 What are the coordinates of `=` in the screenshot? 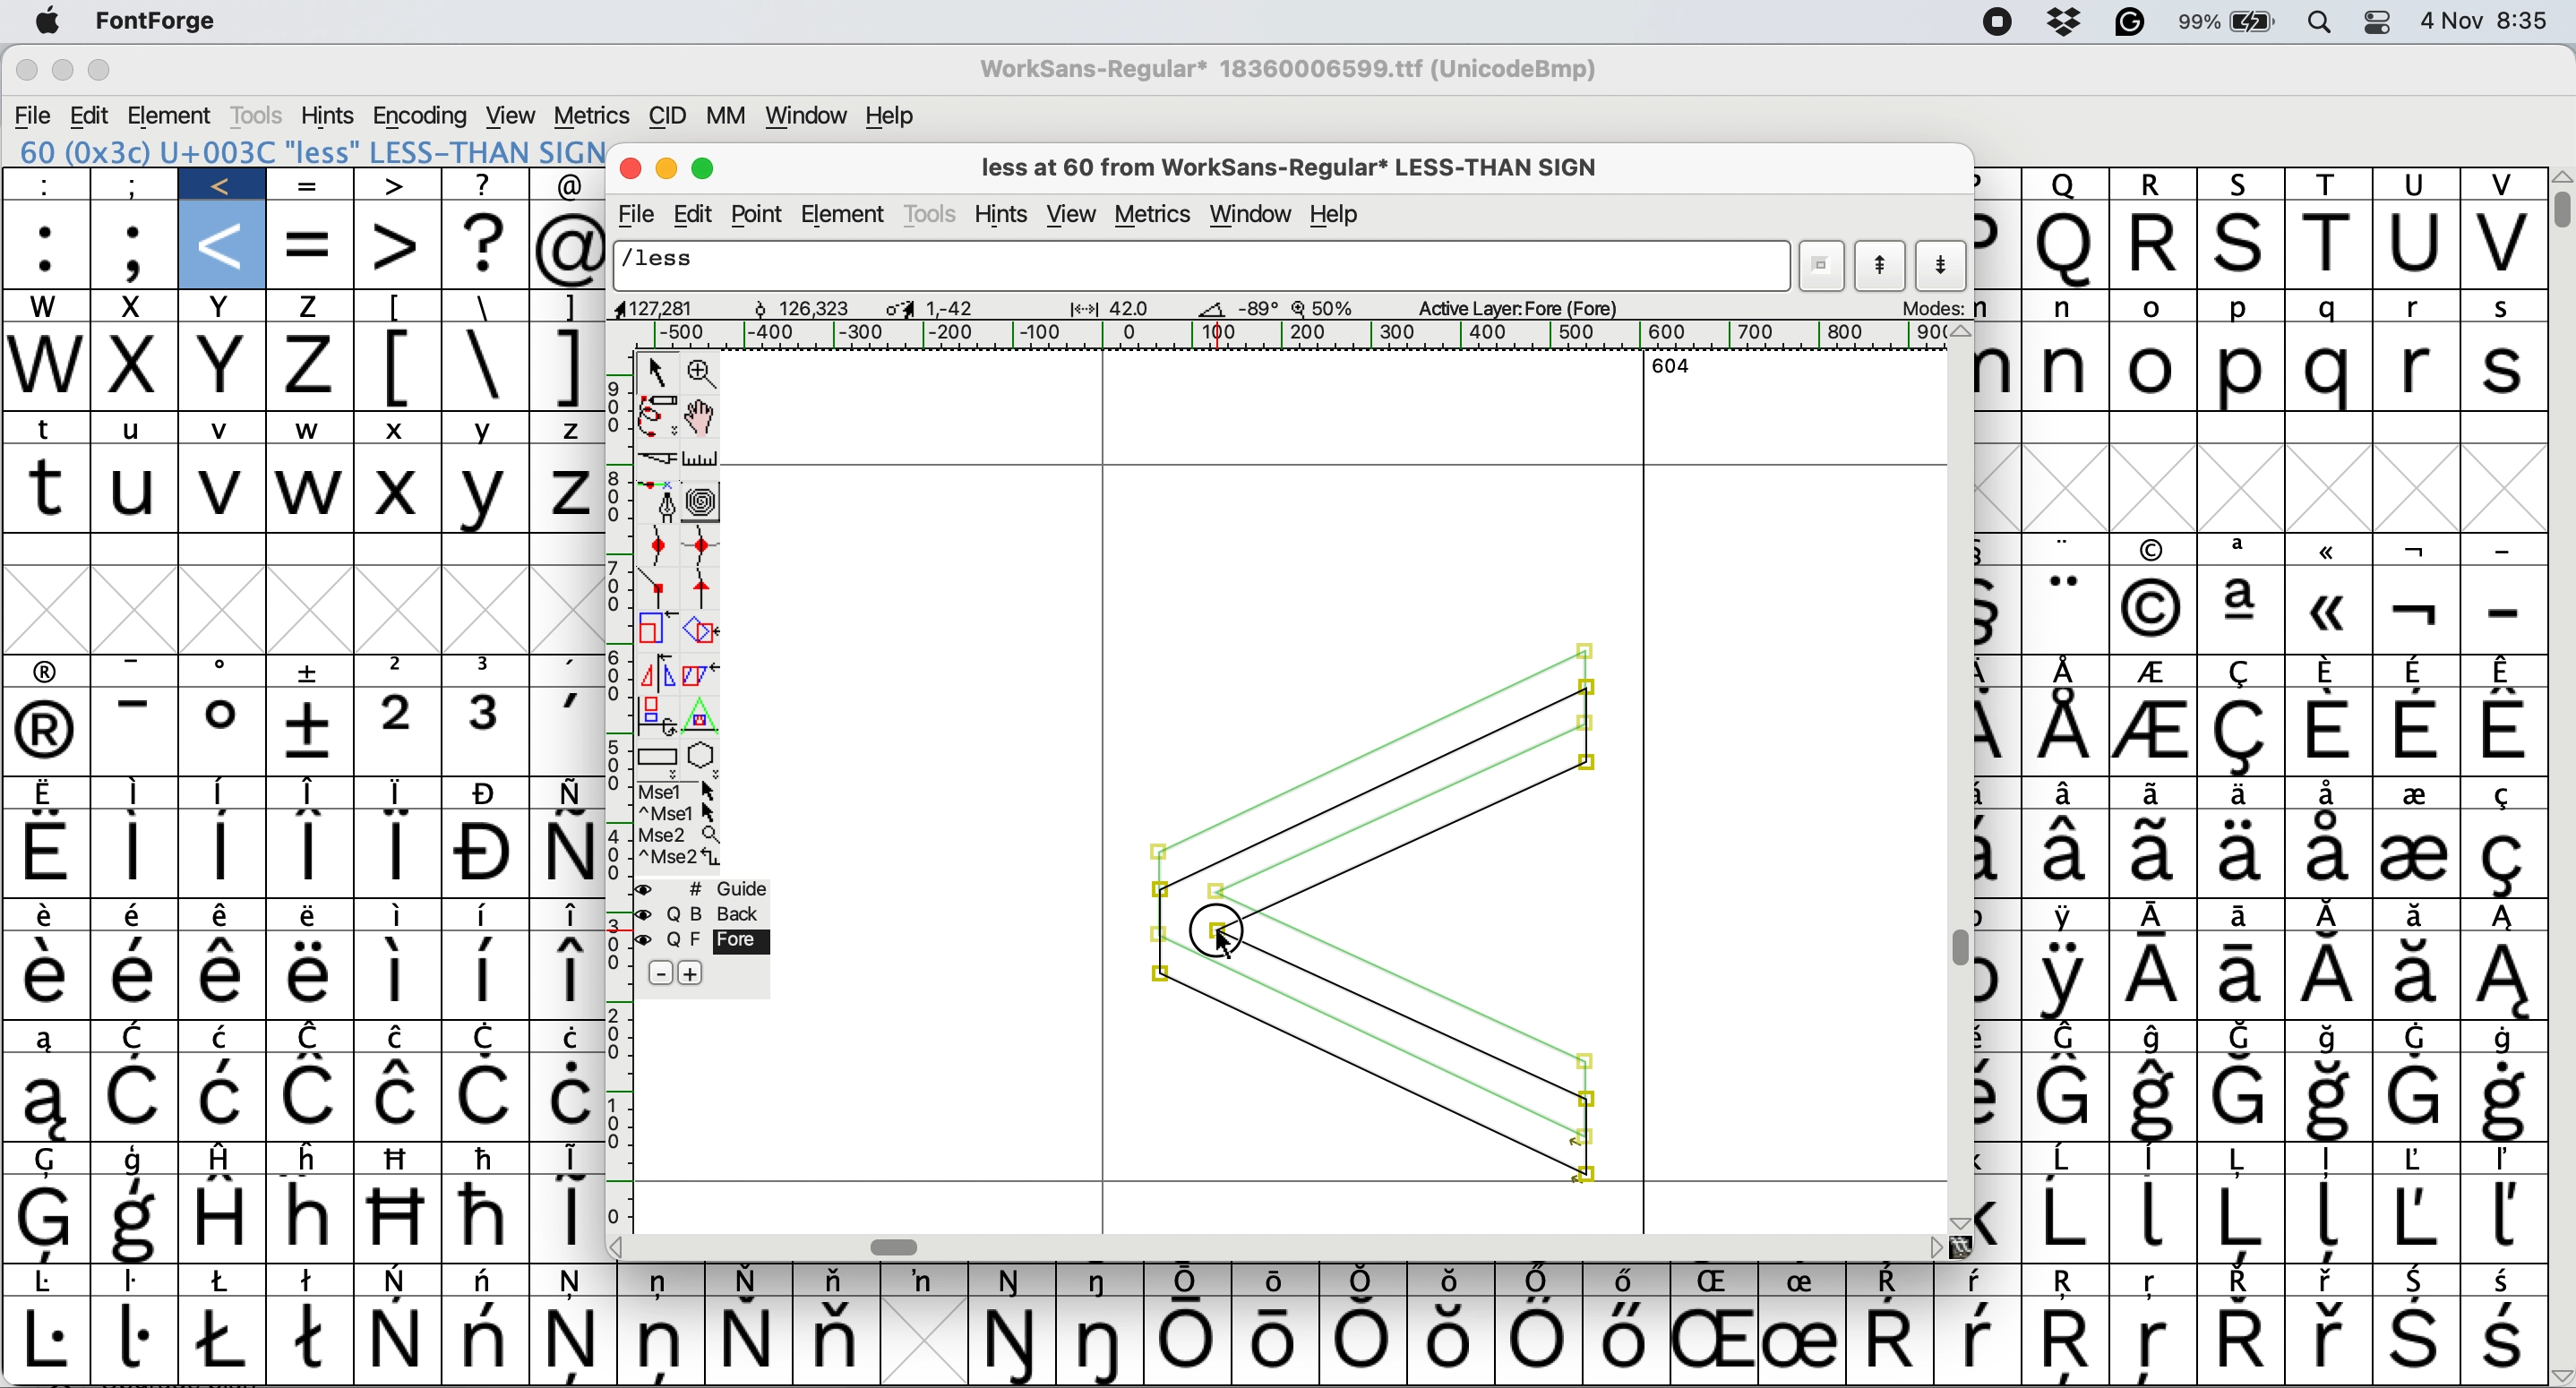 It's located at (310, 185).